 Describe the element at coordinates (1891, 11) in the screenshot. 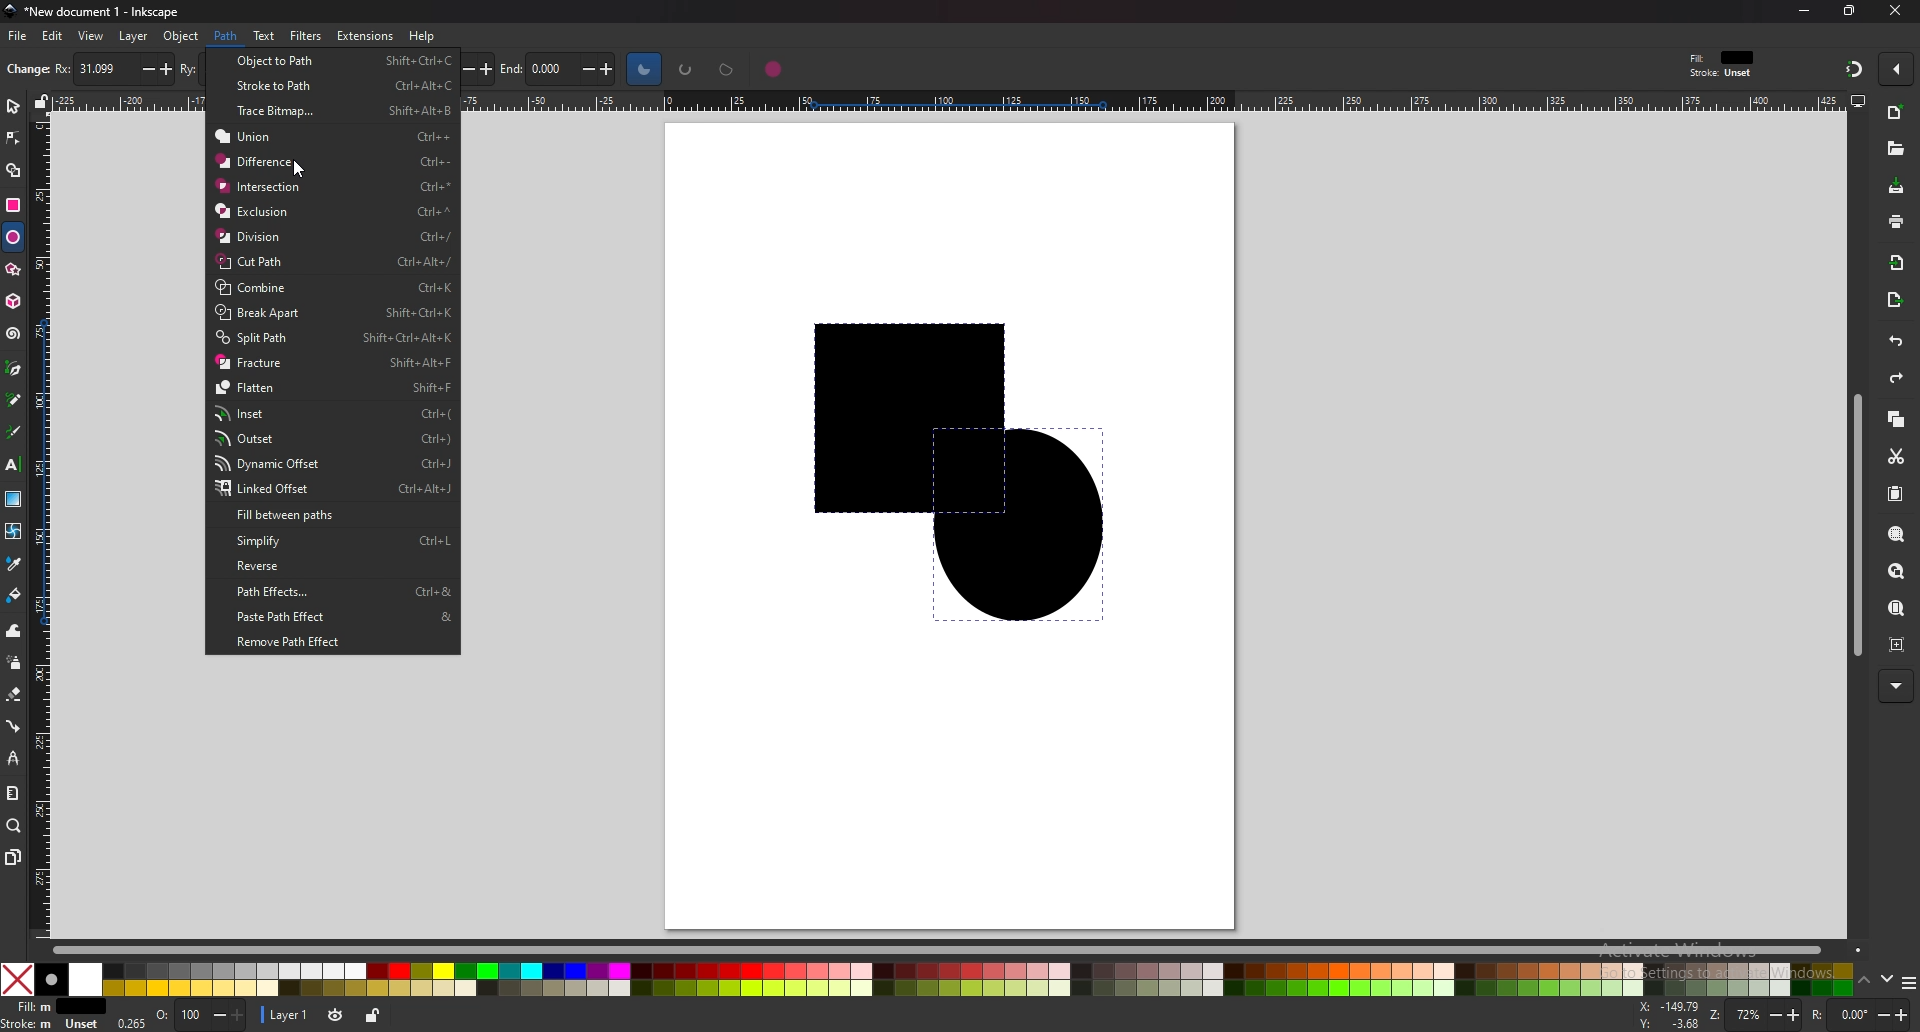

I see `close` at that location.